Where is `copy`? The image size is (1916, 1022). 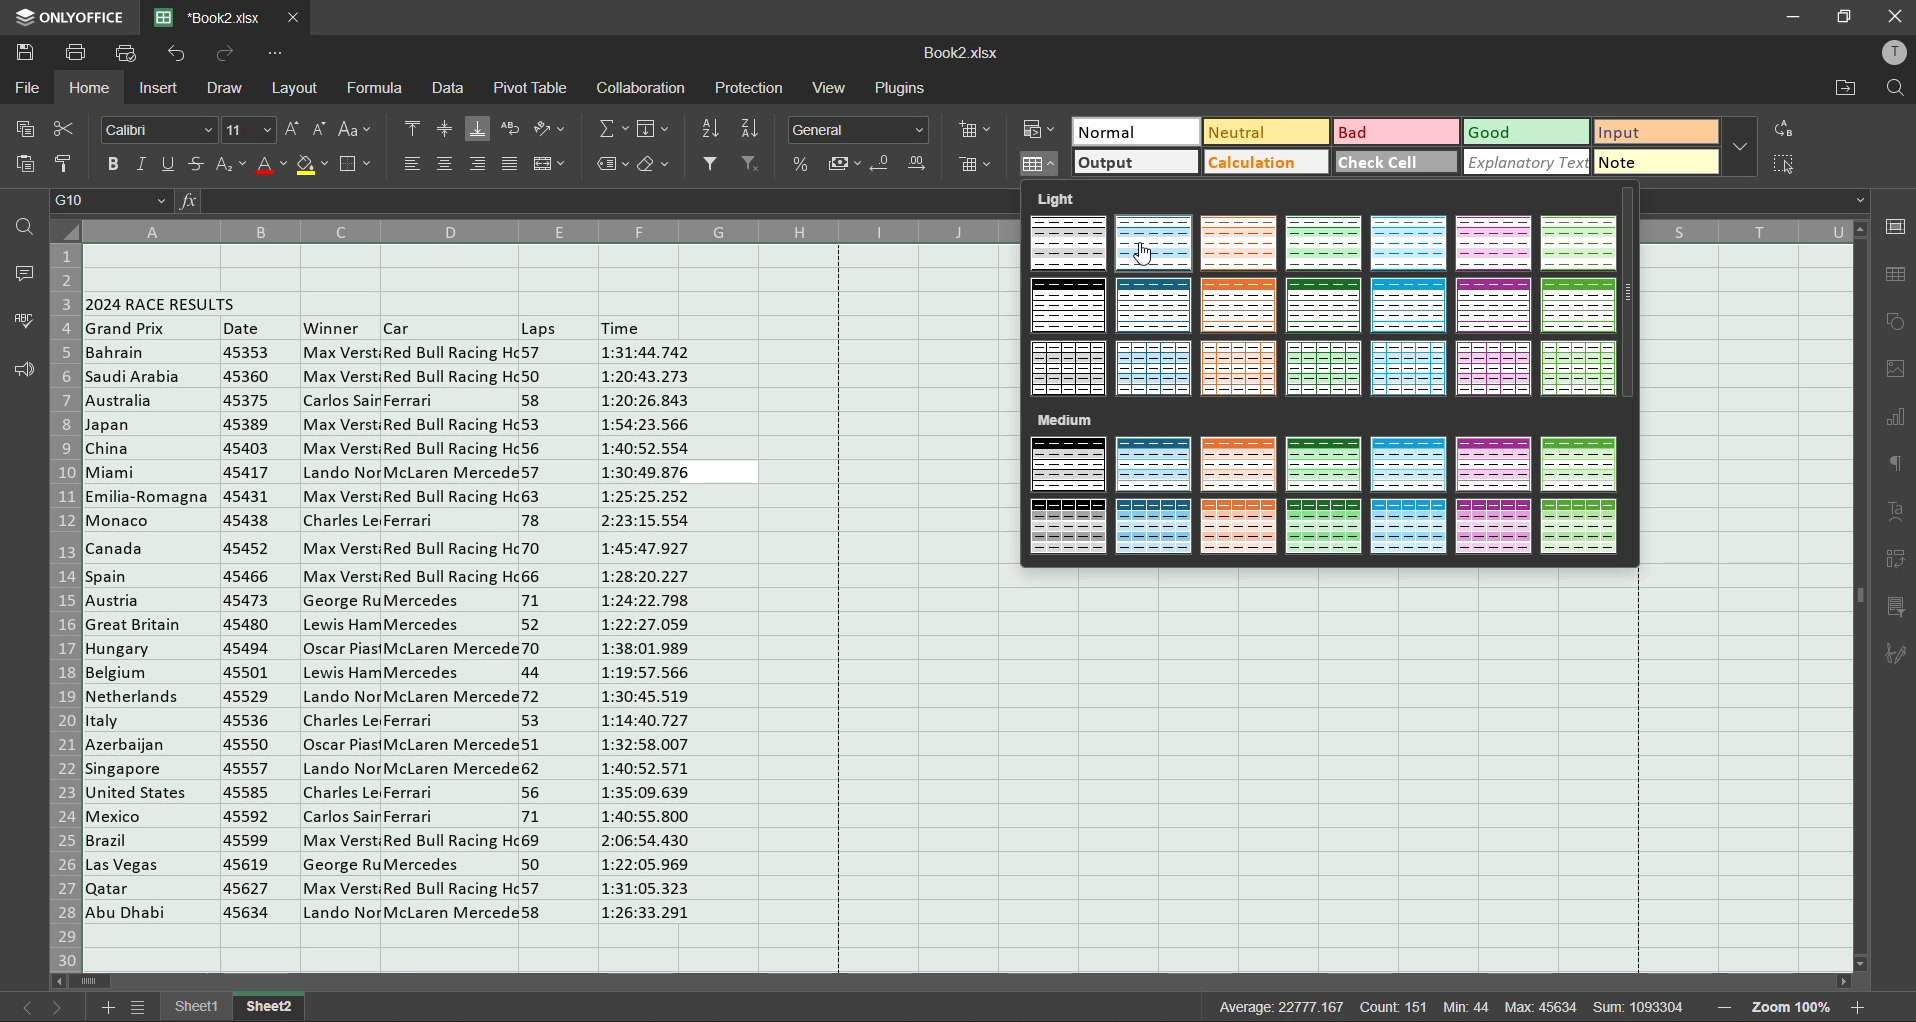 copy is located at coordinates (28, 131).